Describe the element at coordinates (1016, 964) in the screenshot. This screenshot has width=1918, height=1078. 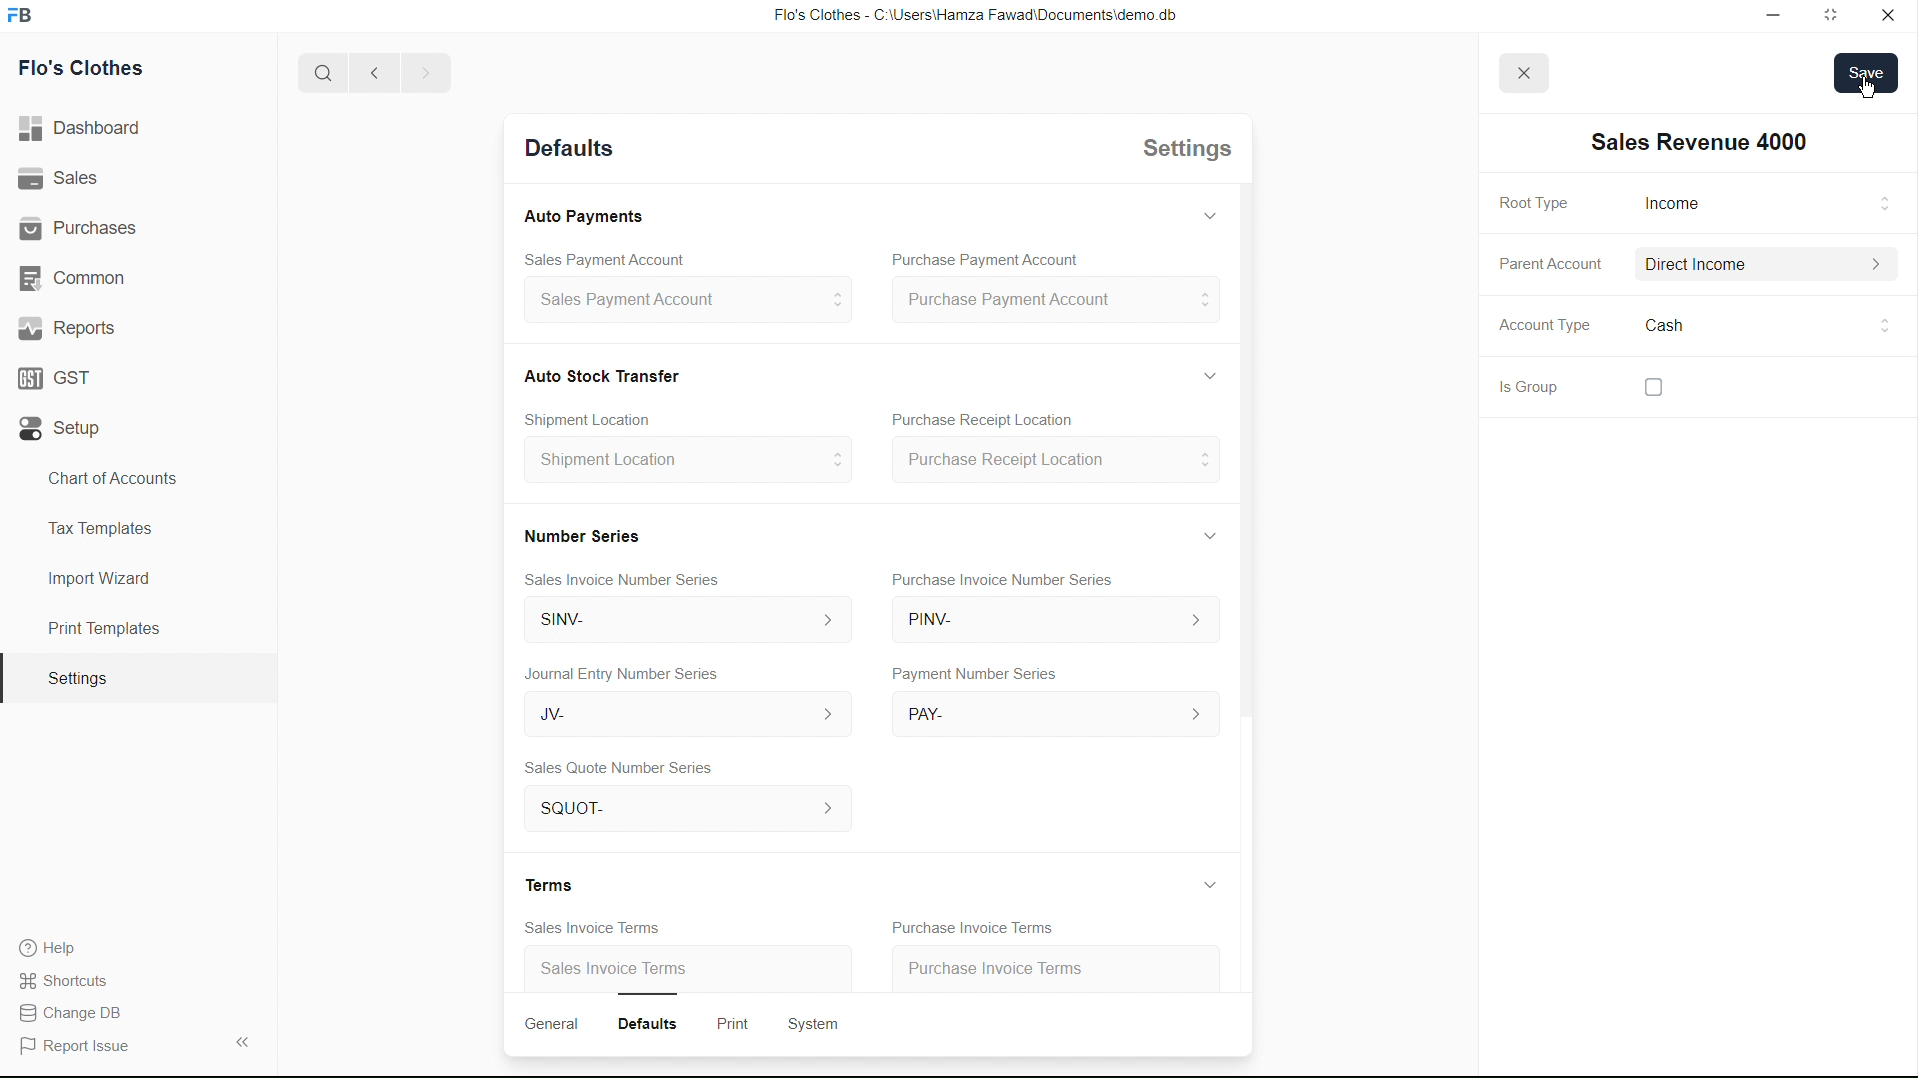
I see `Purchase Invoice Terms` at that location.